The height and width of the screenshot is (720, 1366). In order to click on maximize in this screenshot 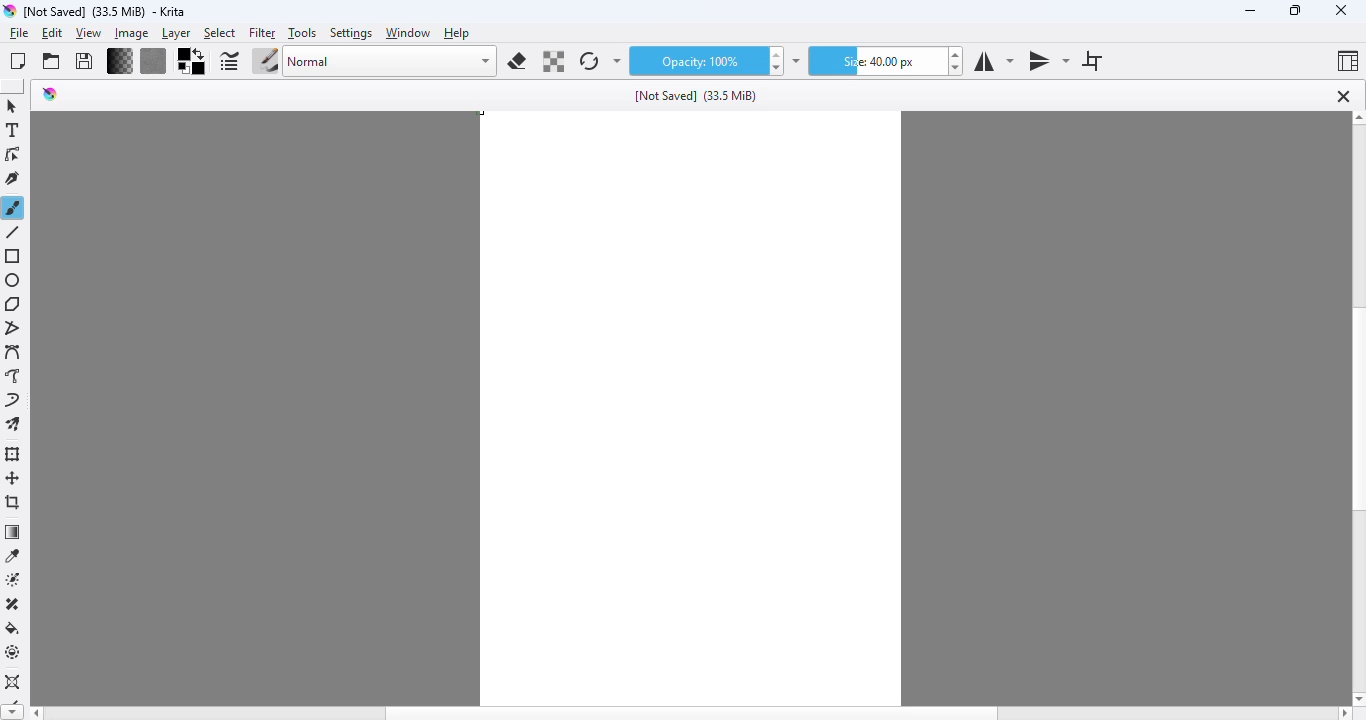, I will do `click(1296, 10)`.